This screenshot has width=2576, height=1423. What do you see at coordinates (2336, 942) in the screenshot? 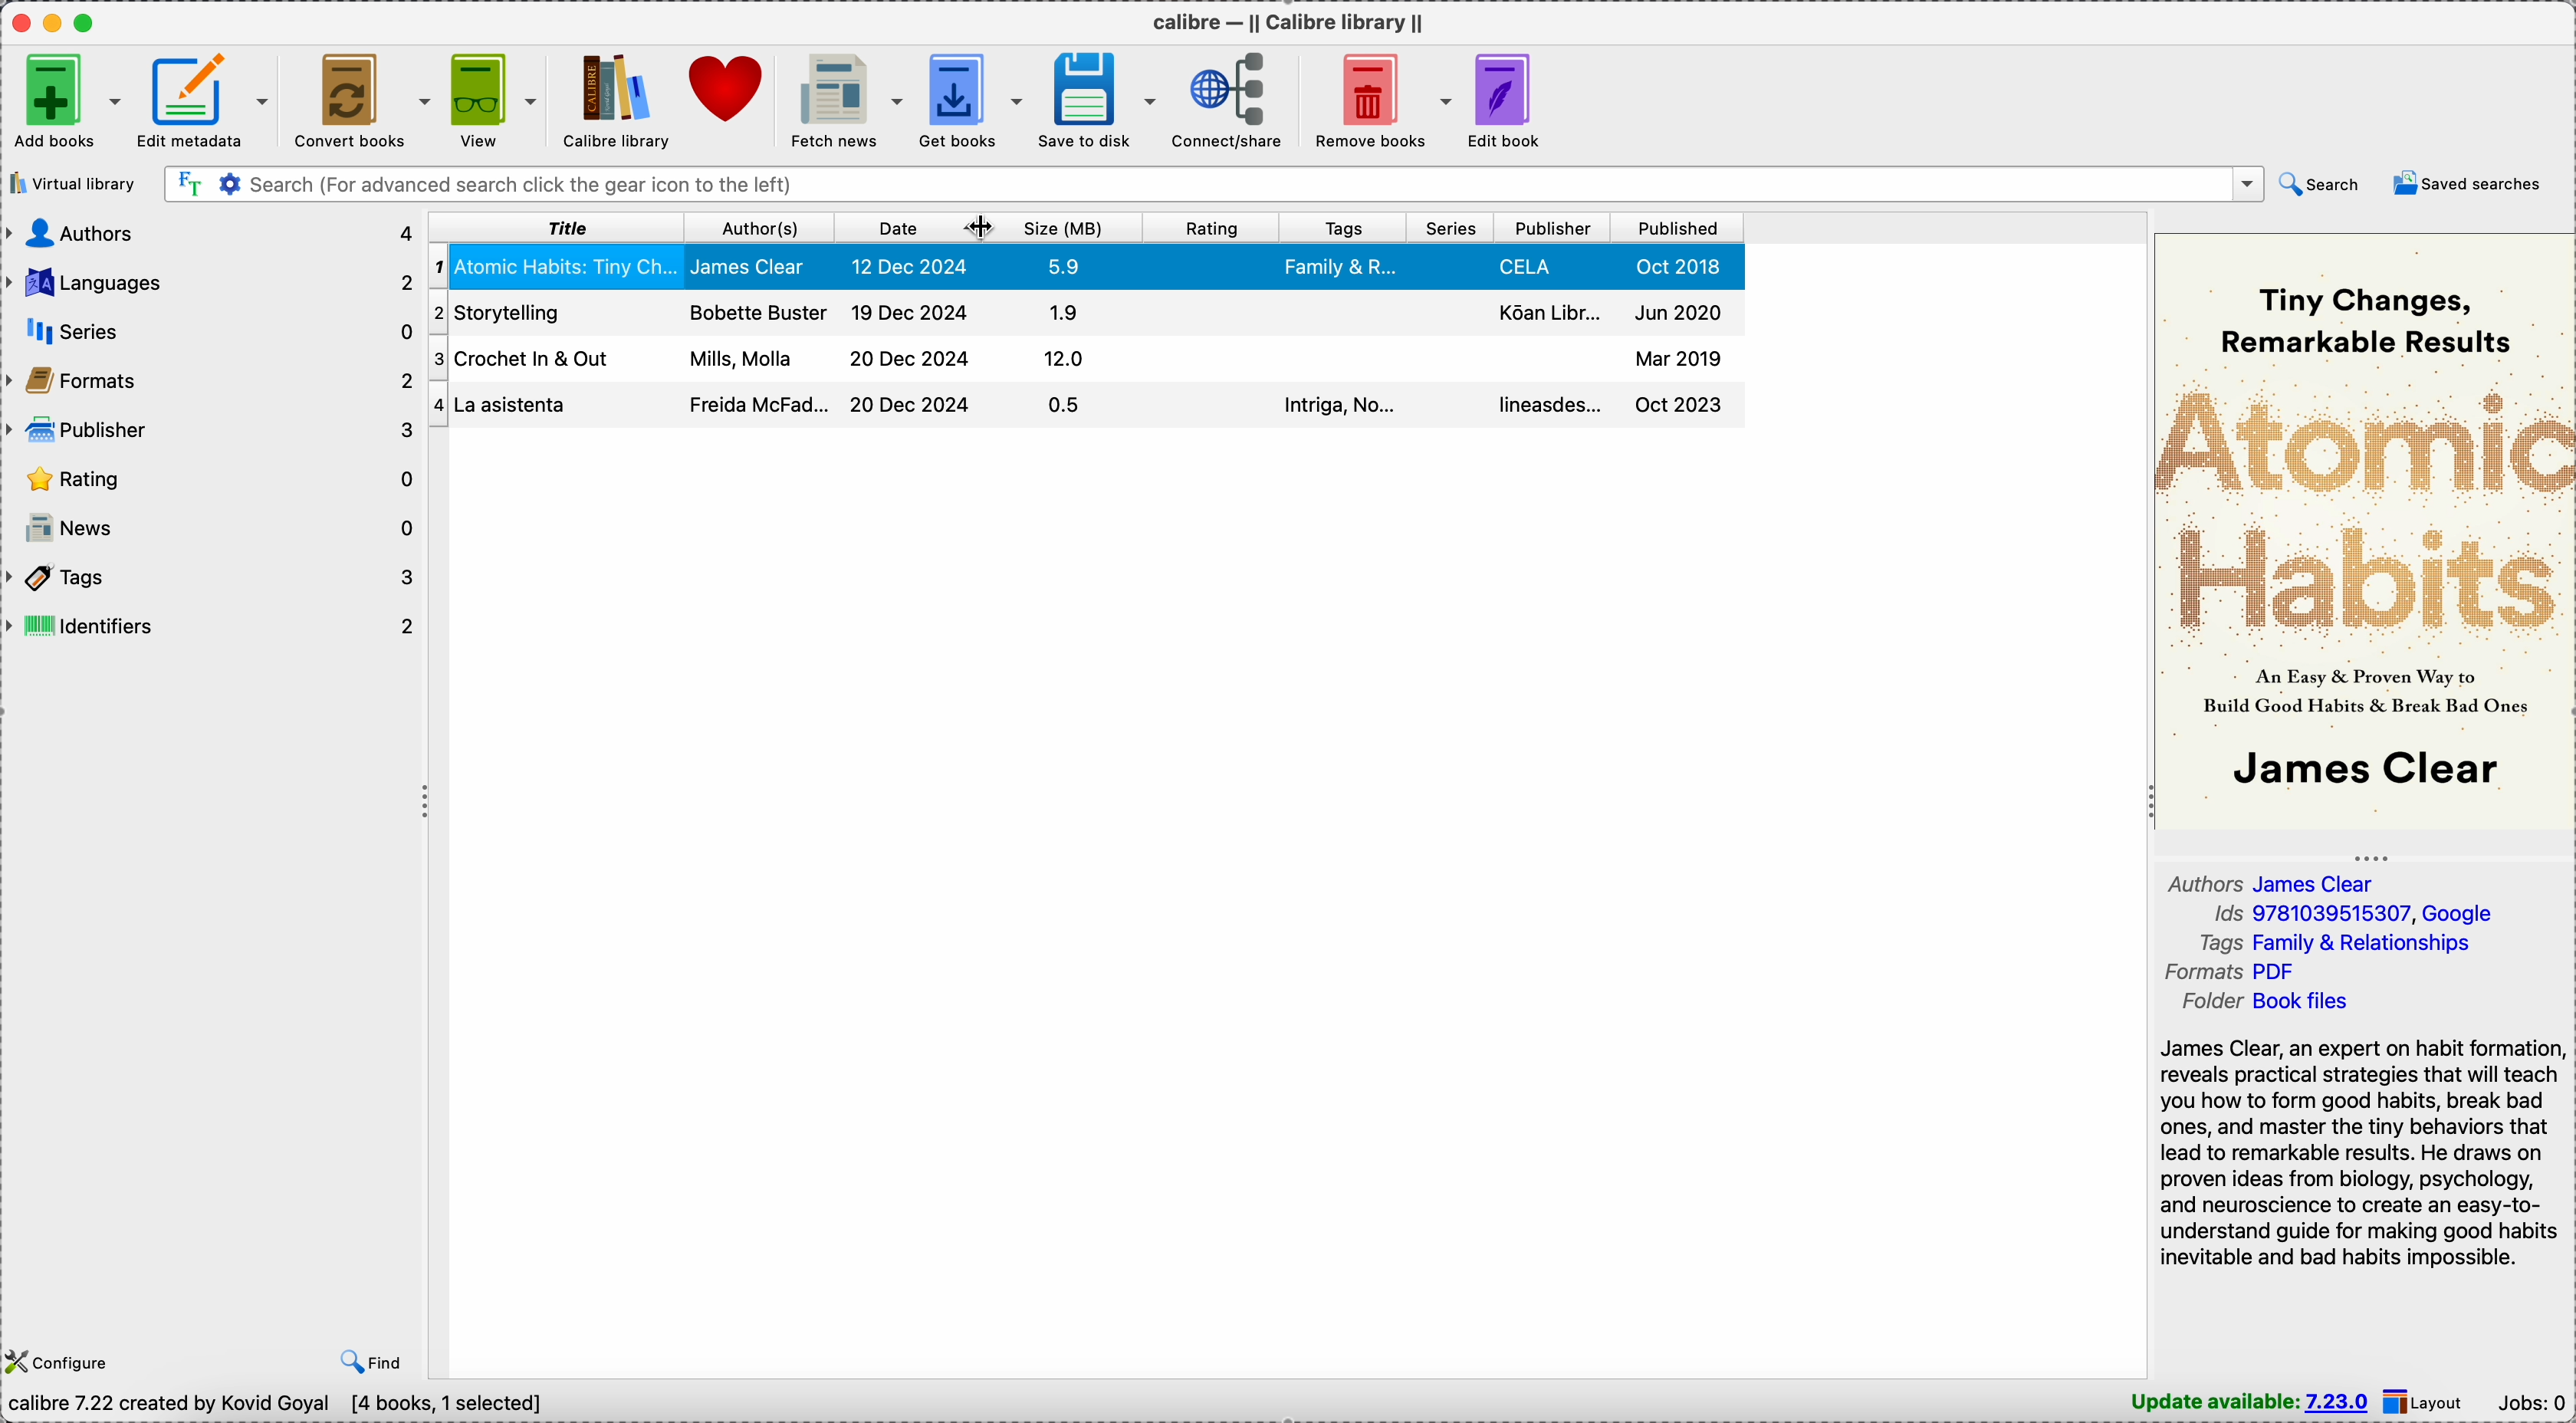
I see `tags Family & Relationships` at bounding box center [2336, 942].